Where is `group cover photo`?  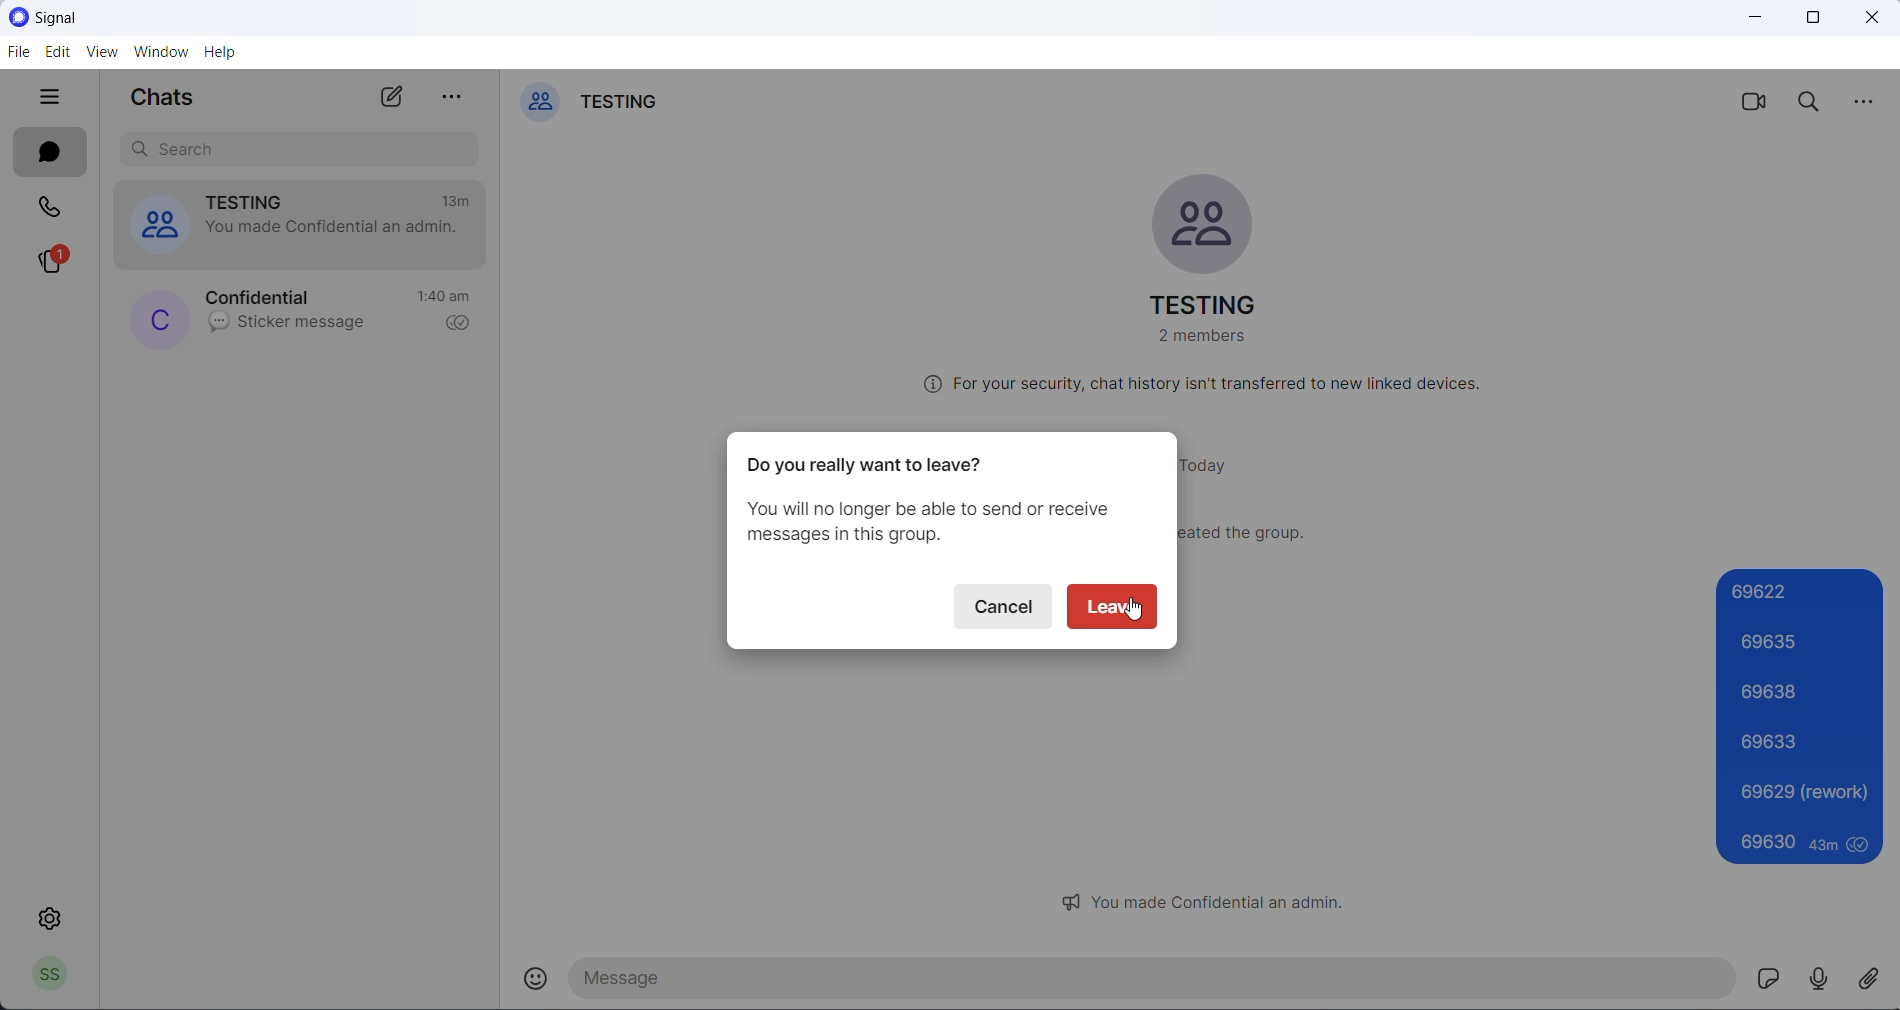
group cover photo is located at coordinates (1213, 224).